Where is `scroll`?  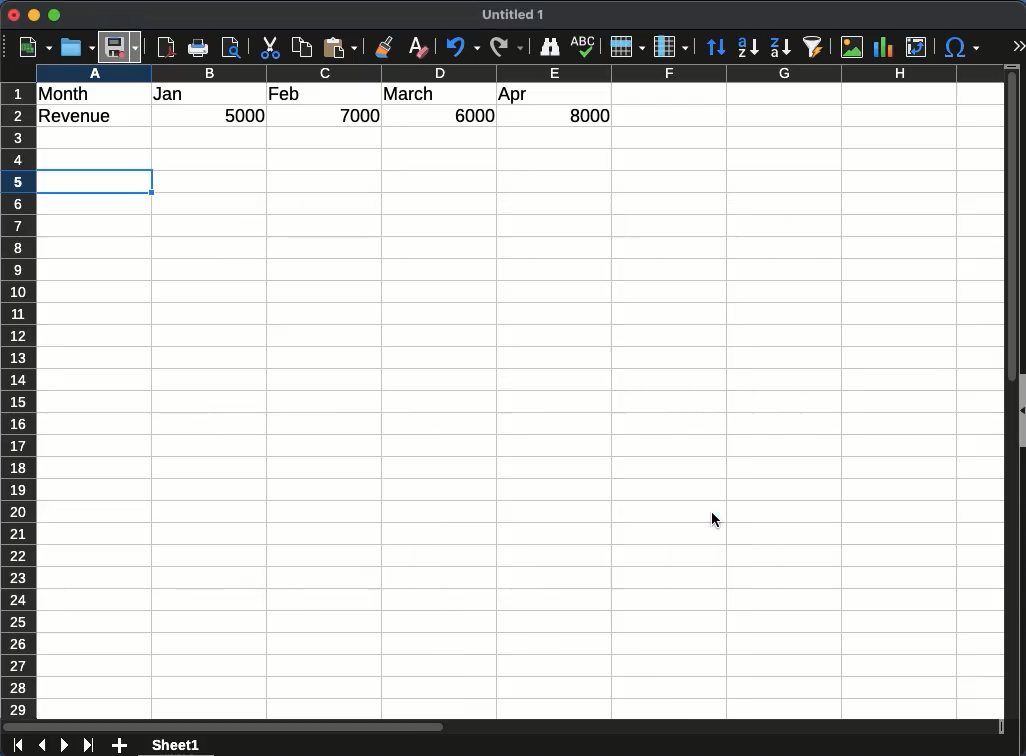 scroll is located at coordinates (1004, 402).